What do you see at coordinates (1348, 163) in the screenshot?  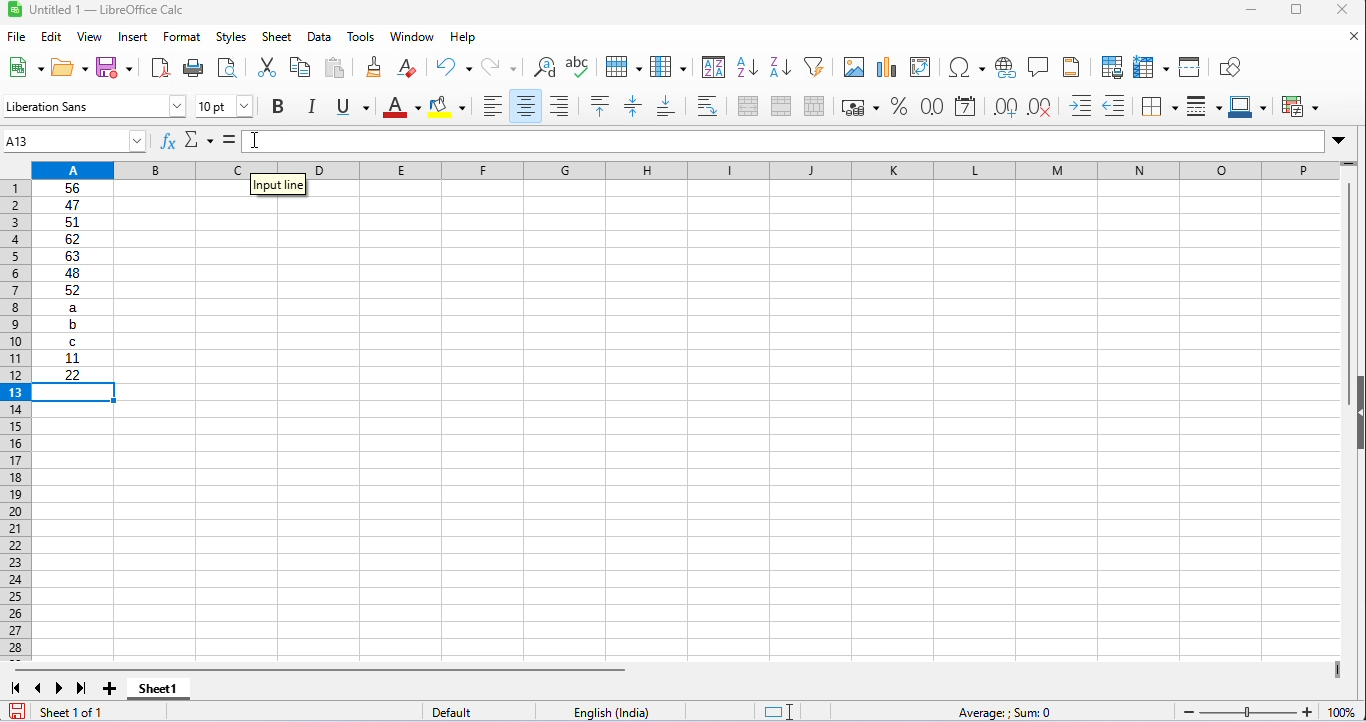 I see `drag to view more rows` at bounding box center [1348, 163].